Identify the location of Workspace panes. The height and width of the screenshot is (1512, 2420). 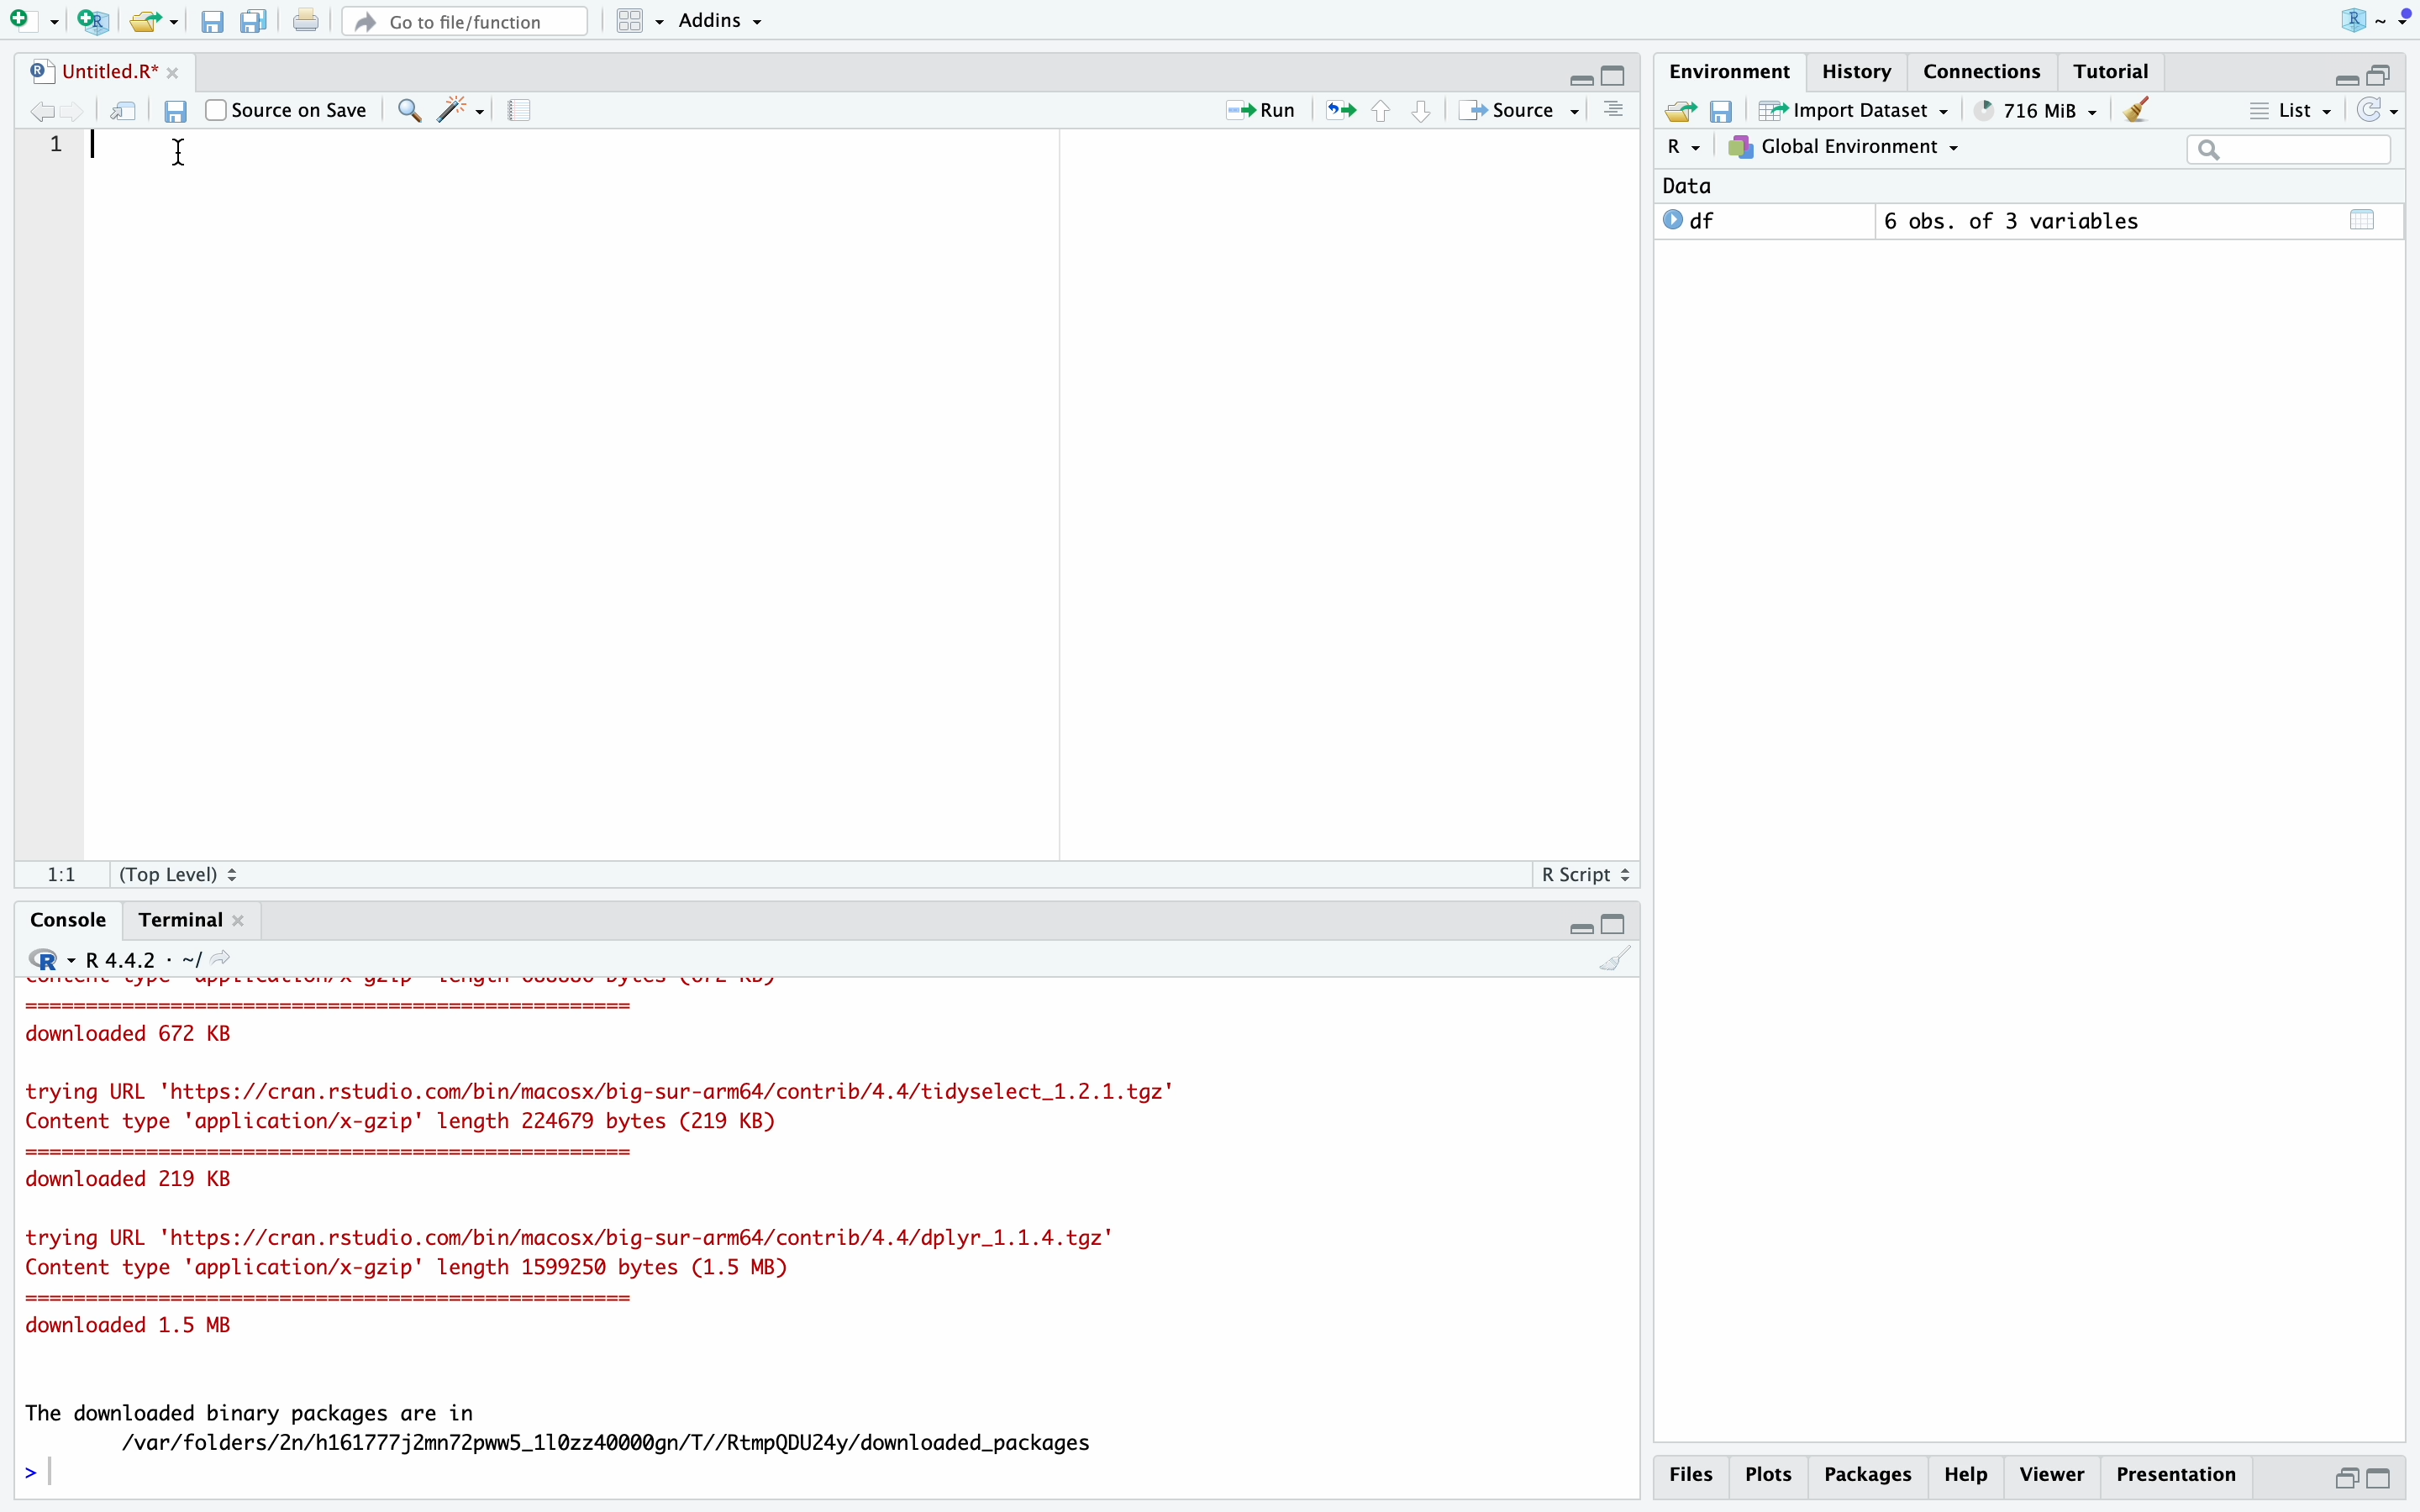
(635, 22).